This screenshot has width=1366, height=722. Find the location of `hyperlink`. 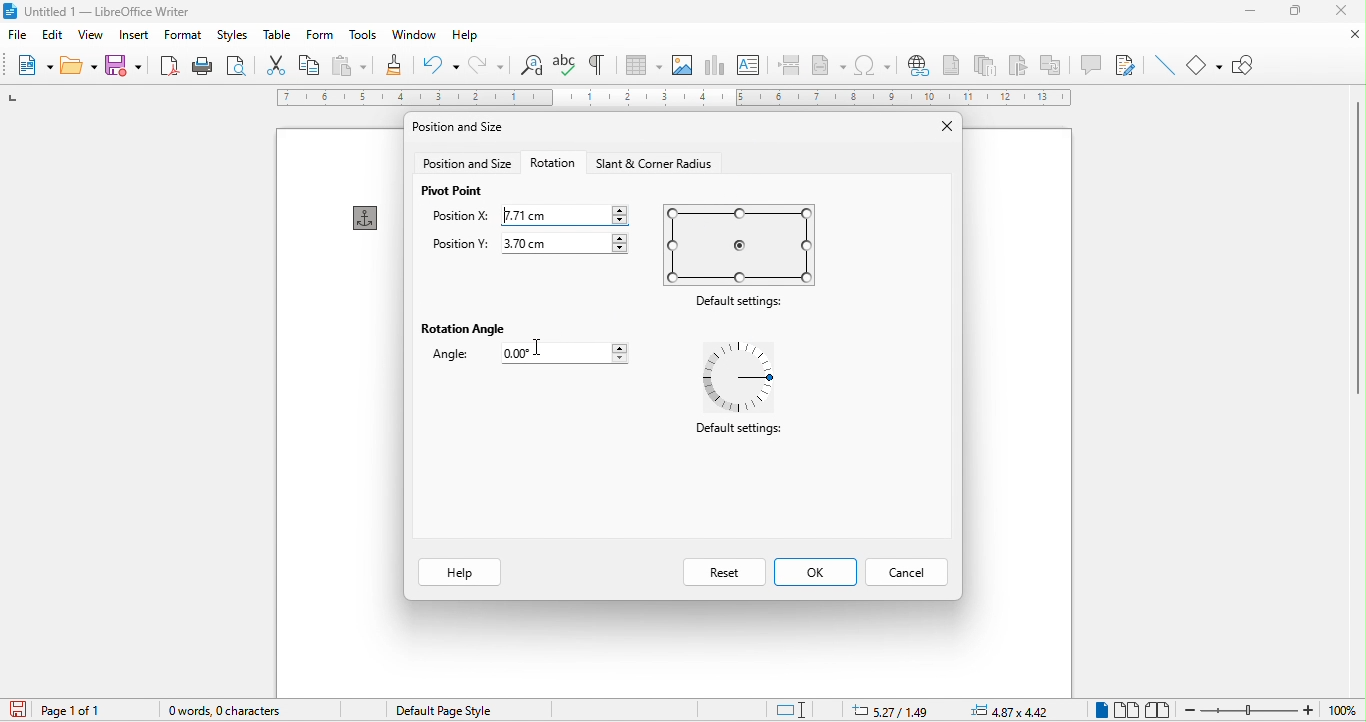

hyperlink is located at coordinates (916, 65).